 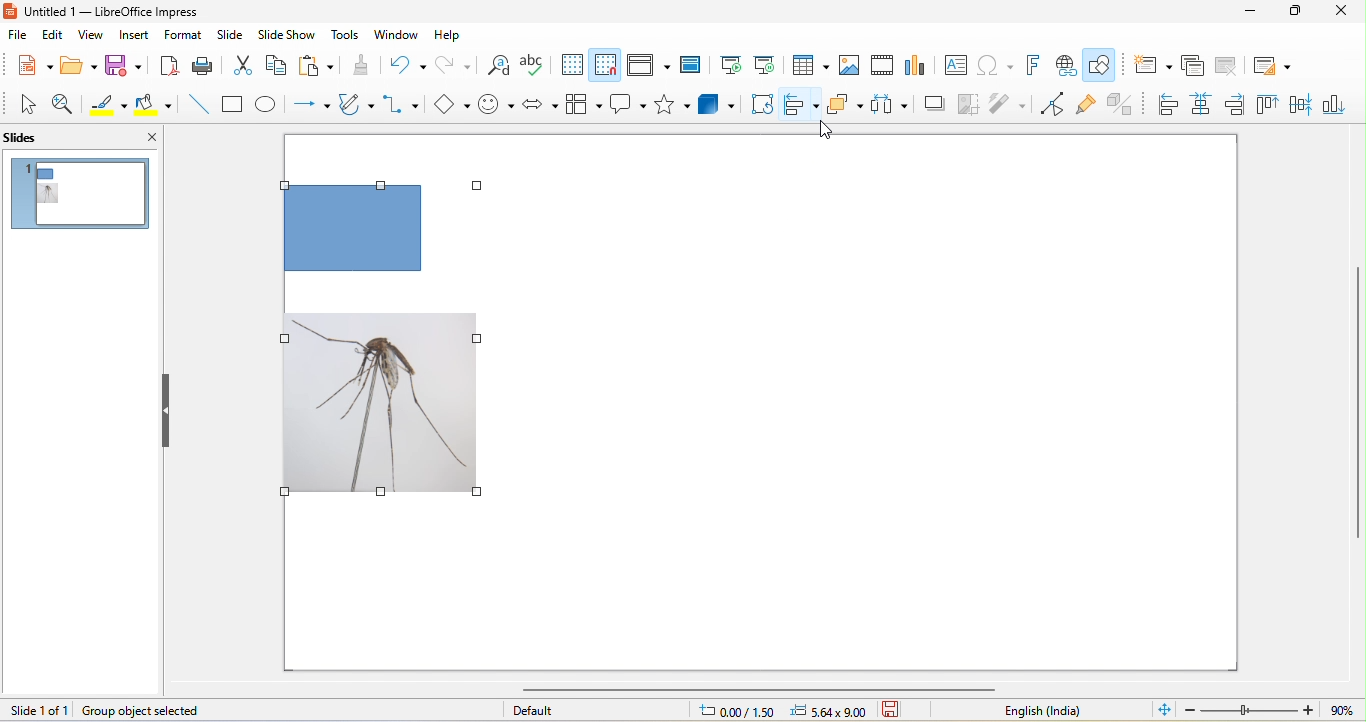 I want to click on untitled 1- libreoffice impress, so click(x=126, y=13).